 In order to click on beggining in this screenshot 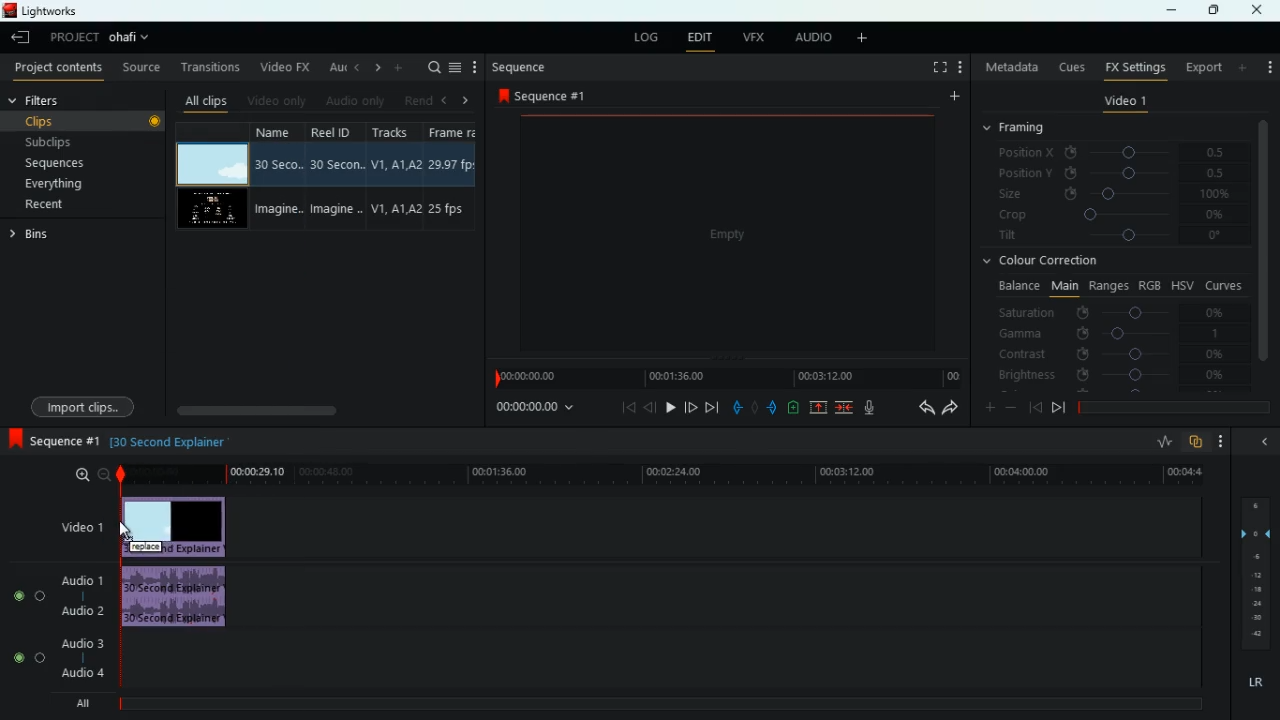, I will do `click(622, 409)`.